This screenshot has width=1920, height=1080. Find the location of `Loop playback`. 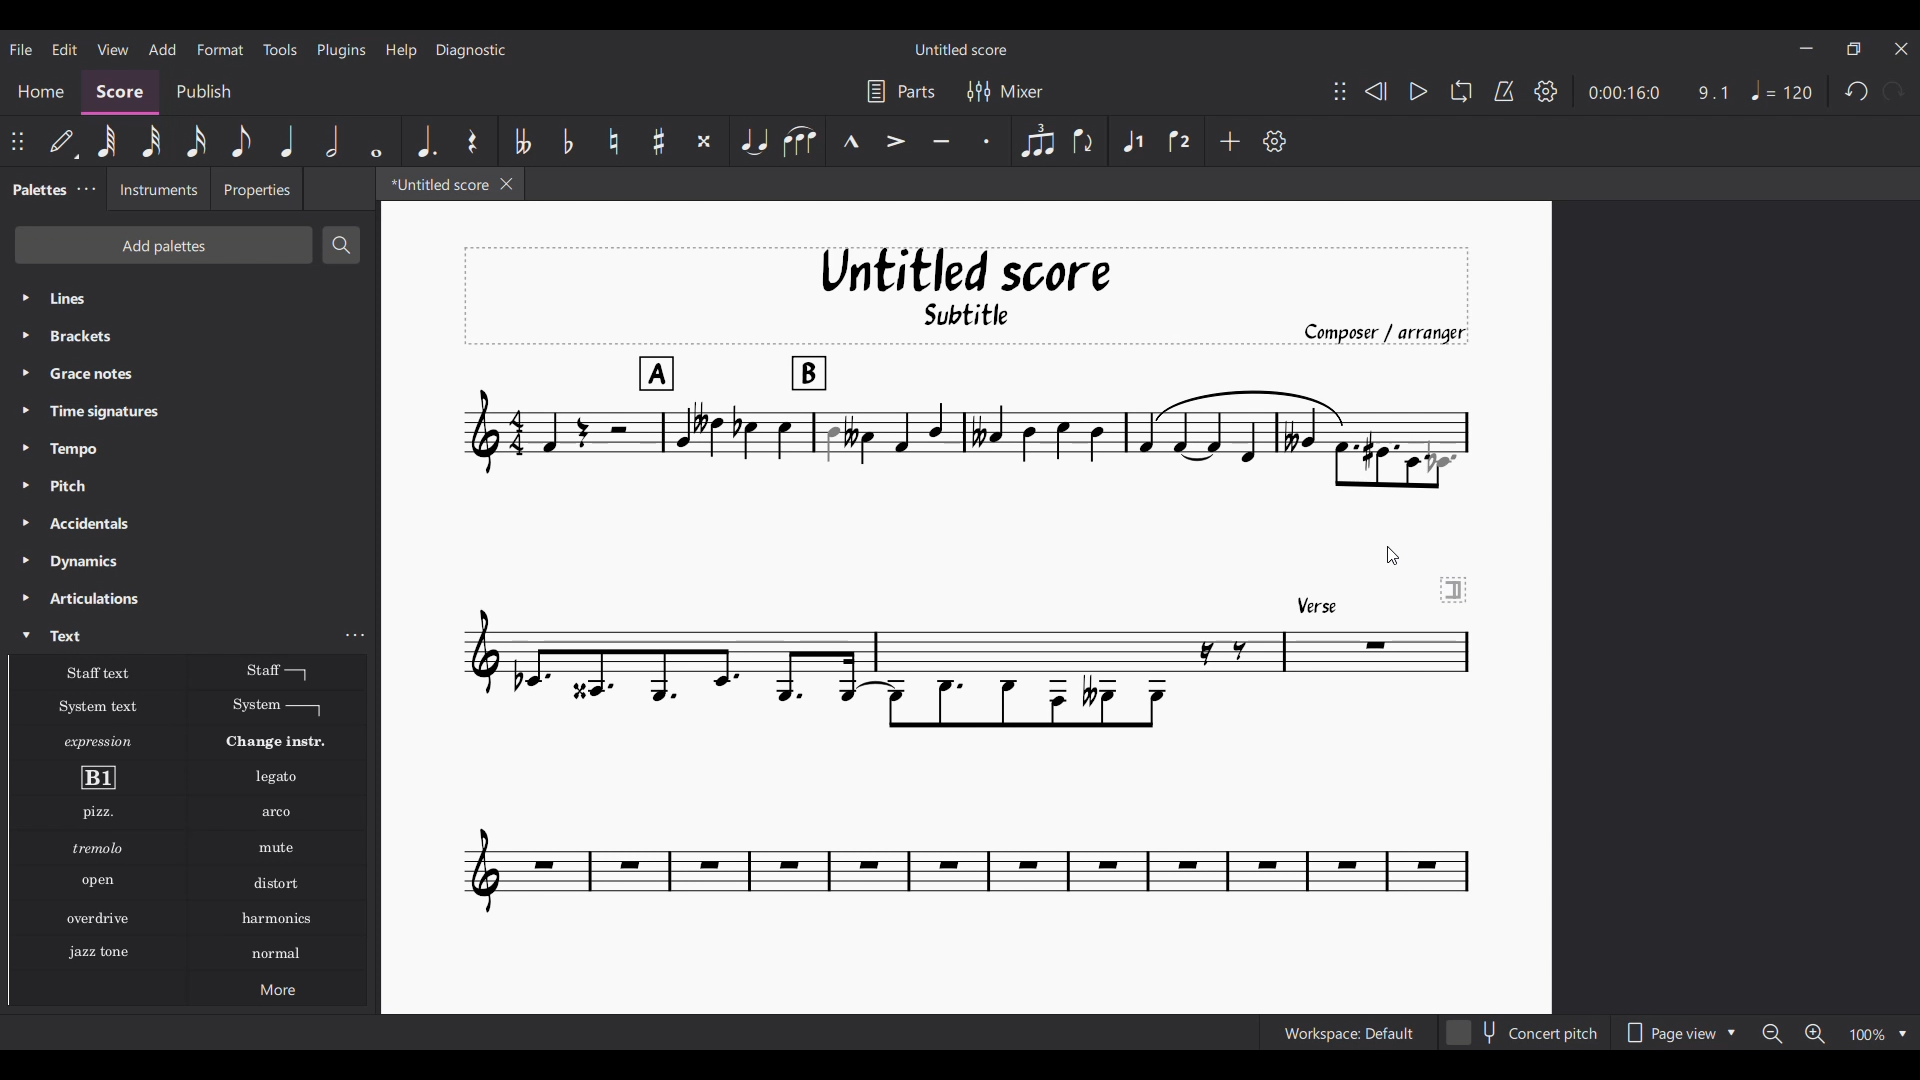

Loop playback is located at coordinates (1461, 91).